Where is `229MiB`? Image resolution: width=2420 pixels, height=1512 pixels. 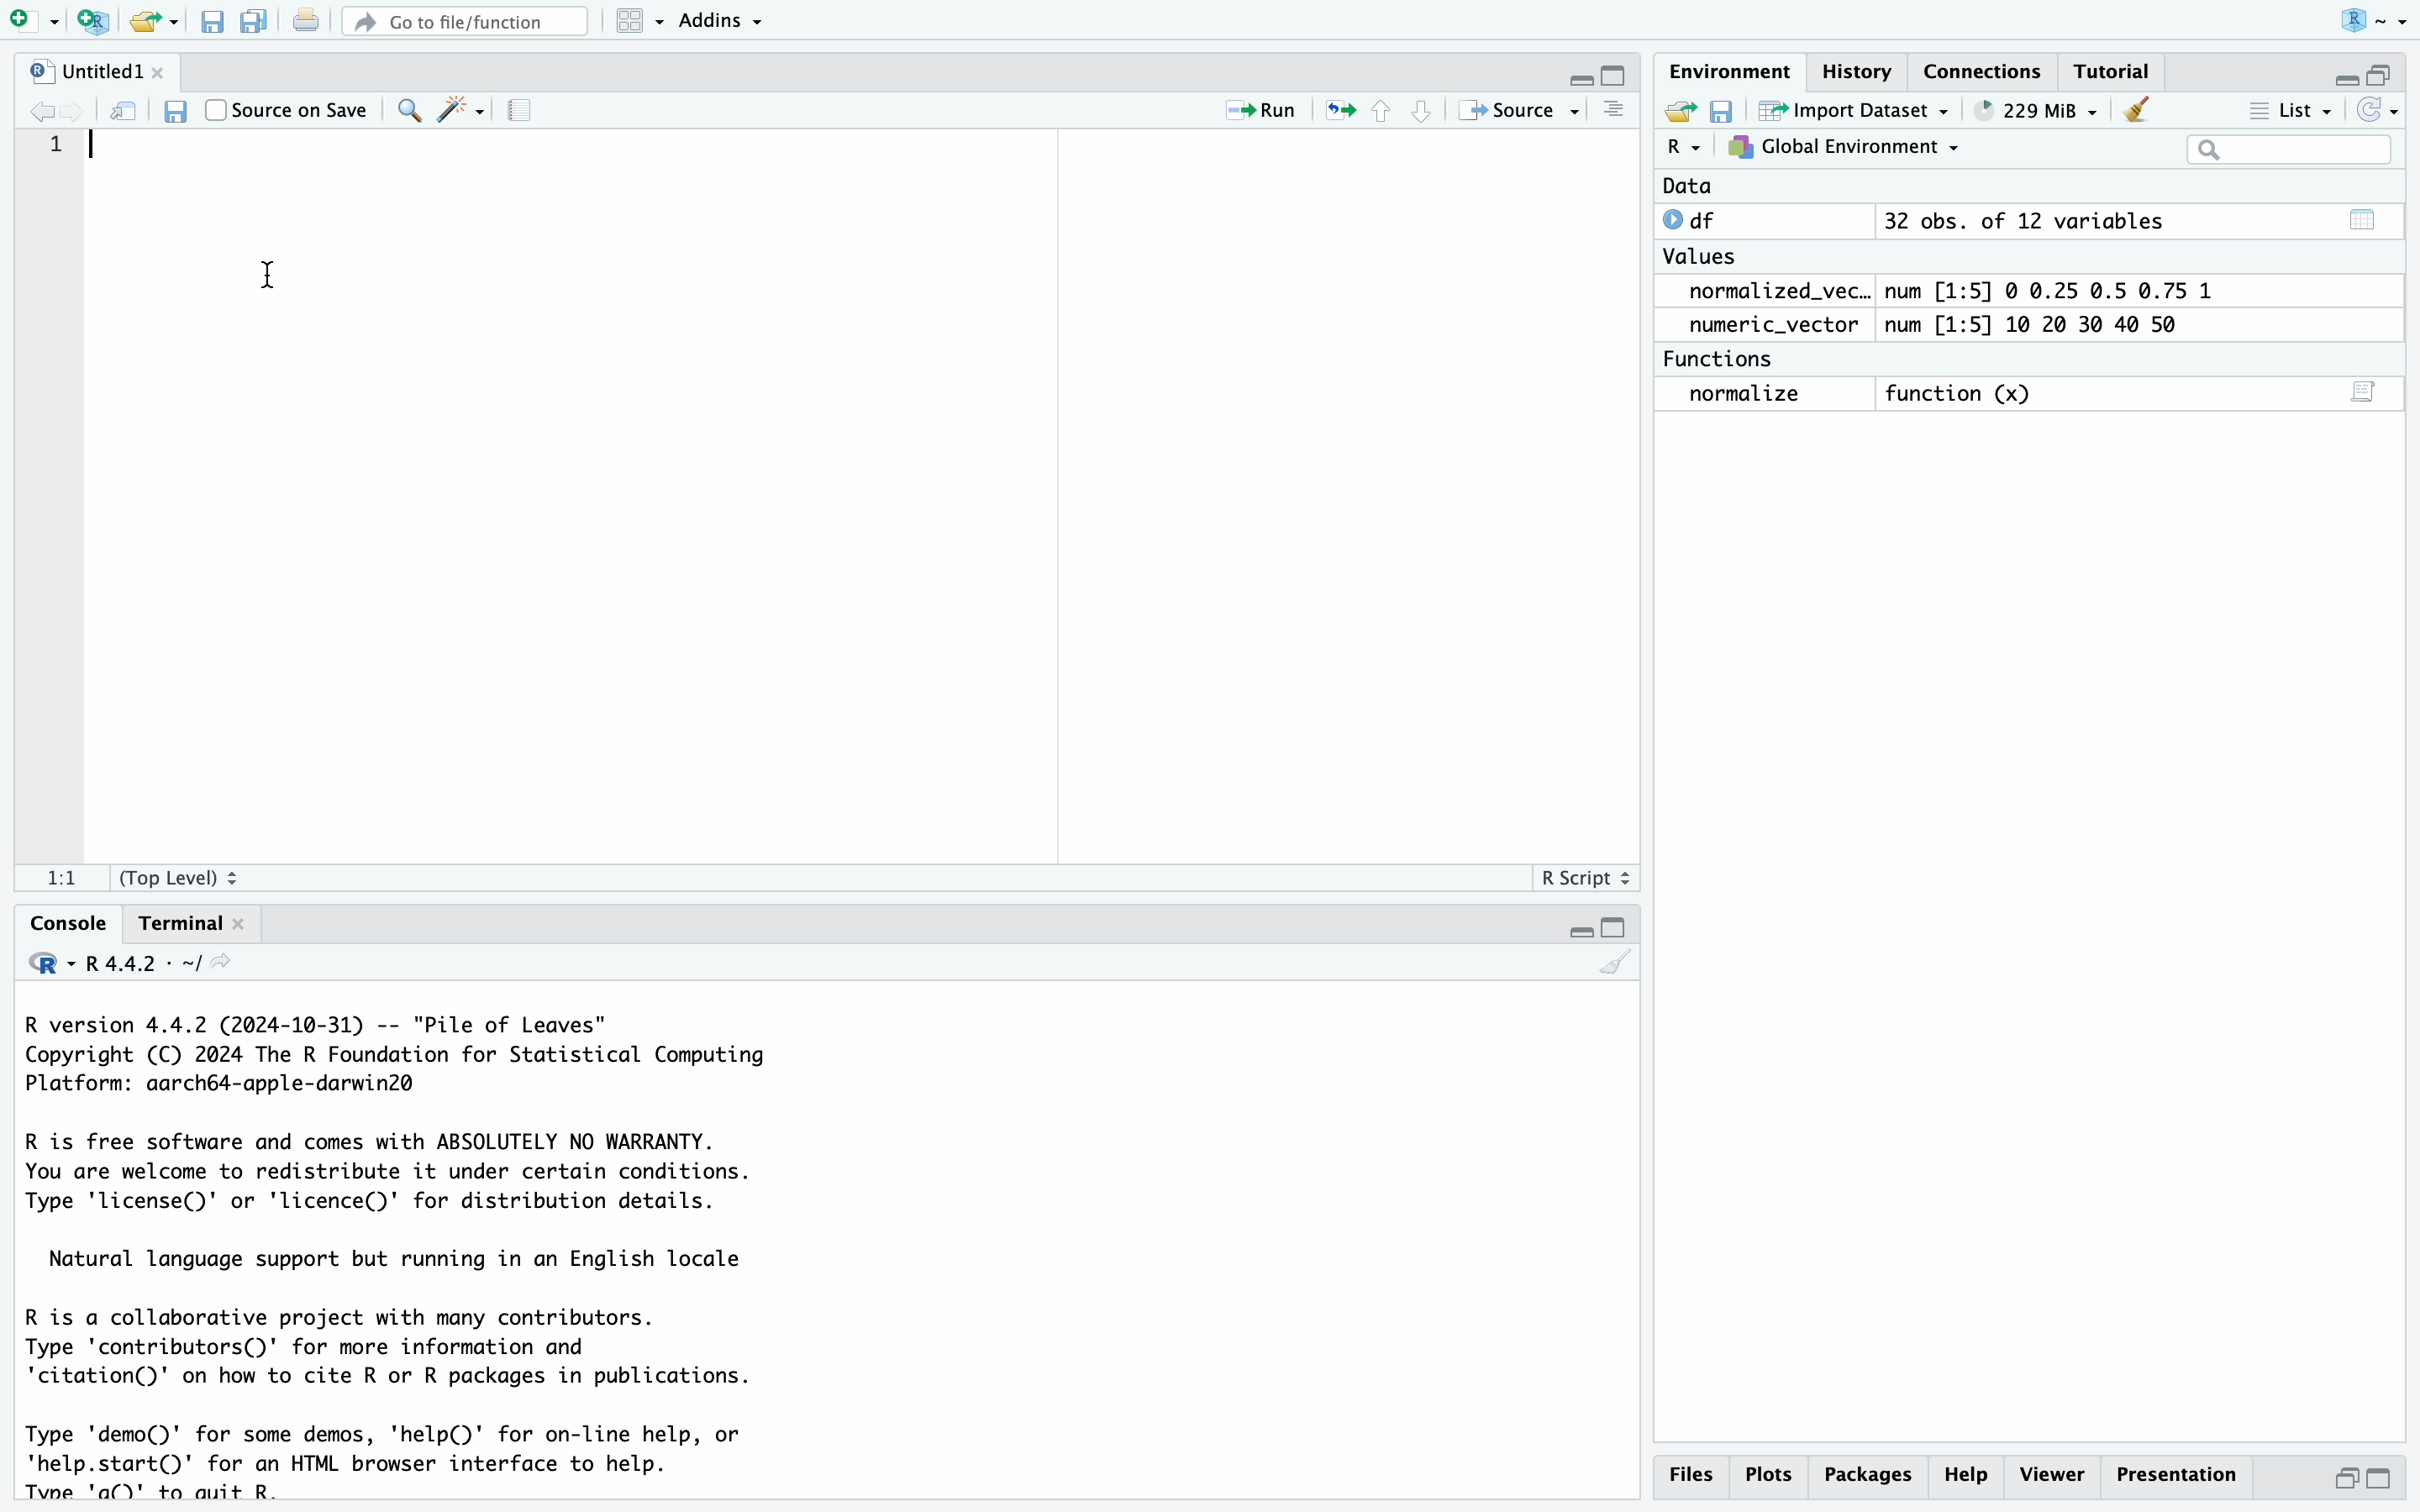
229MiB is located at coordinates (2031, 110).